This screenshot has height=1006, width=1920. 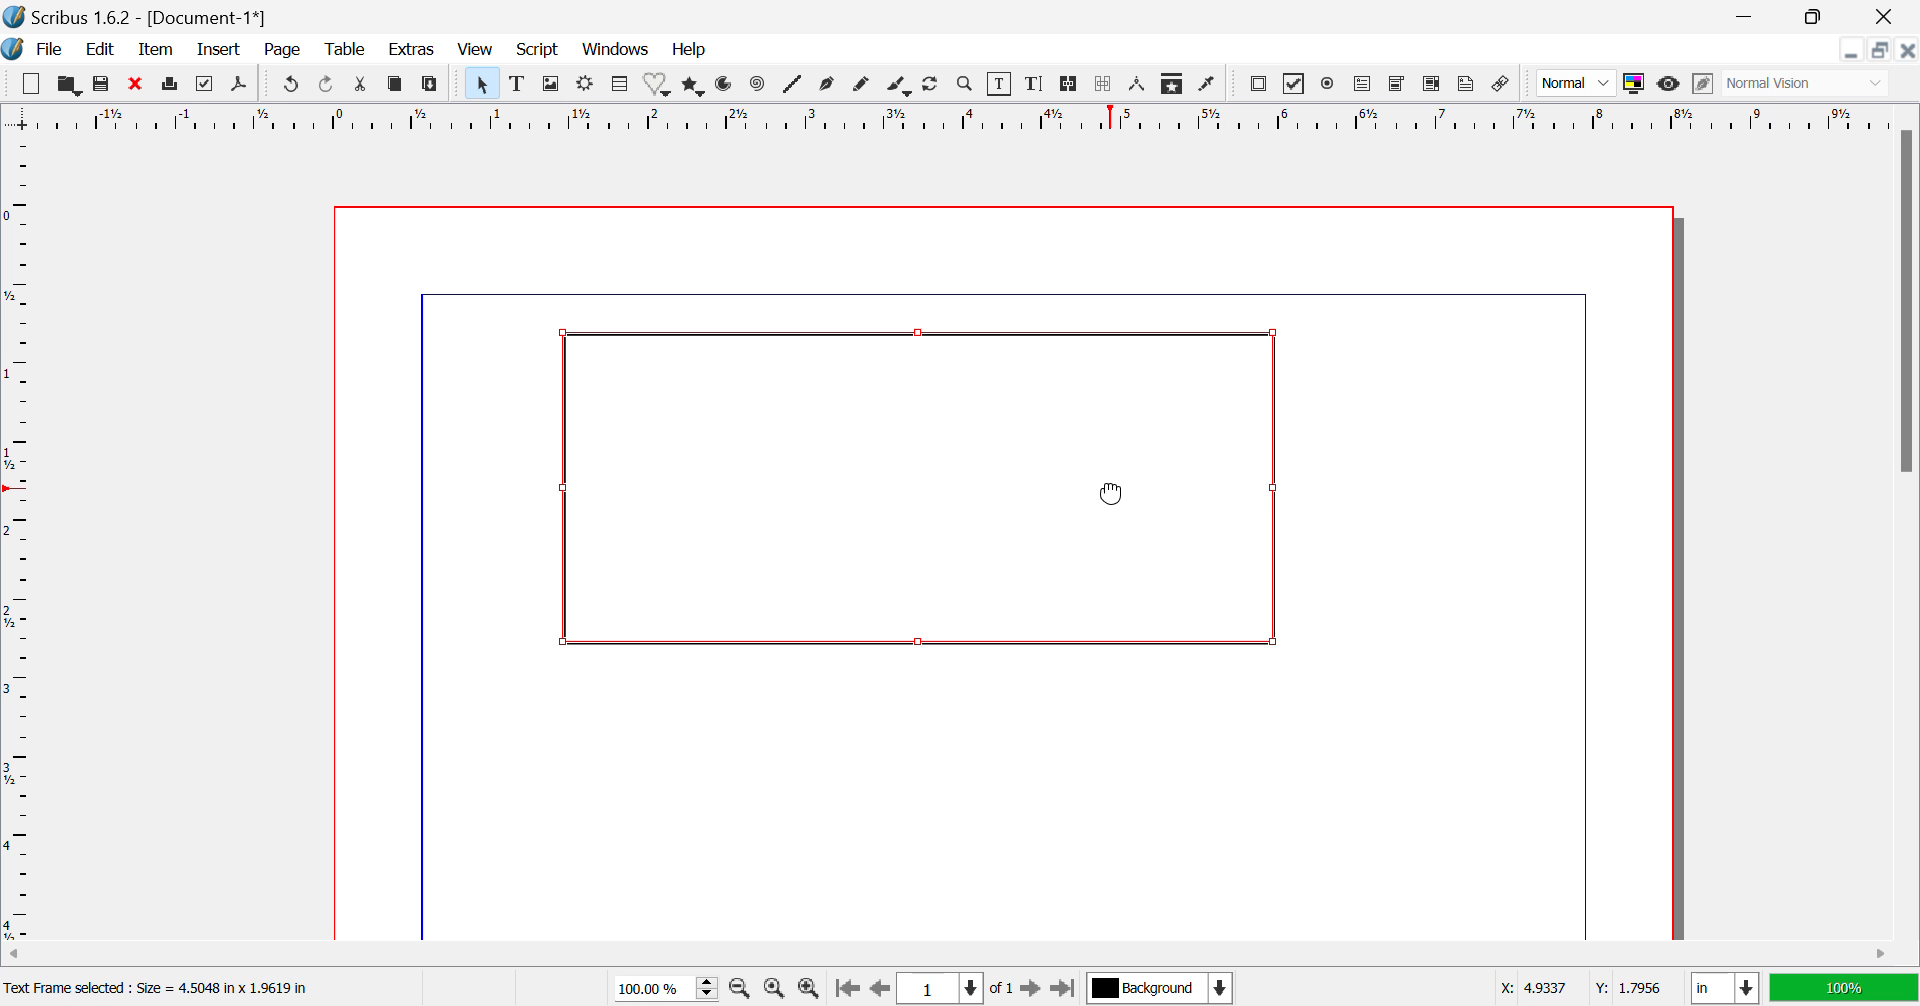 I want to click on Close, so click(x=1908, y=51).